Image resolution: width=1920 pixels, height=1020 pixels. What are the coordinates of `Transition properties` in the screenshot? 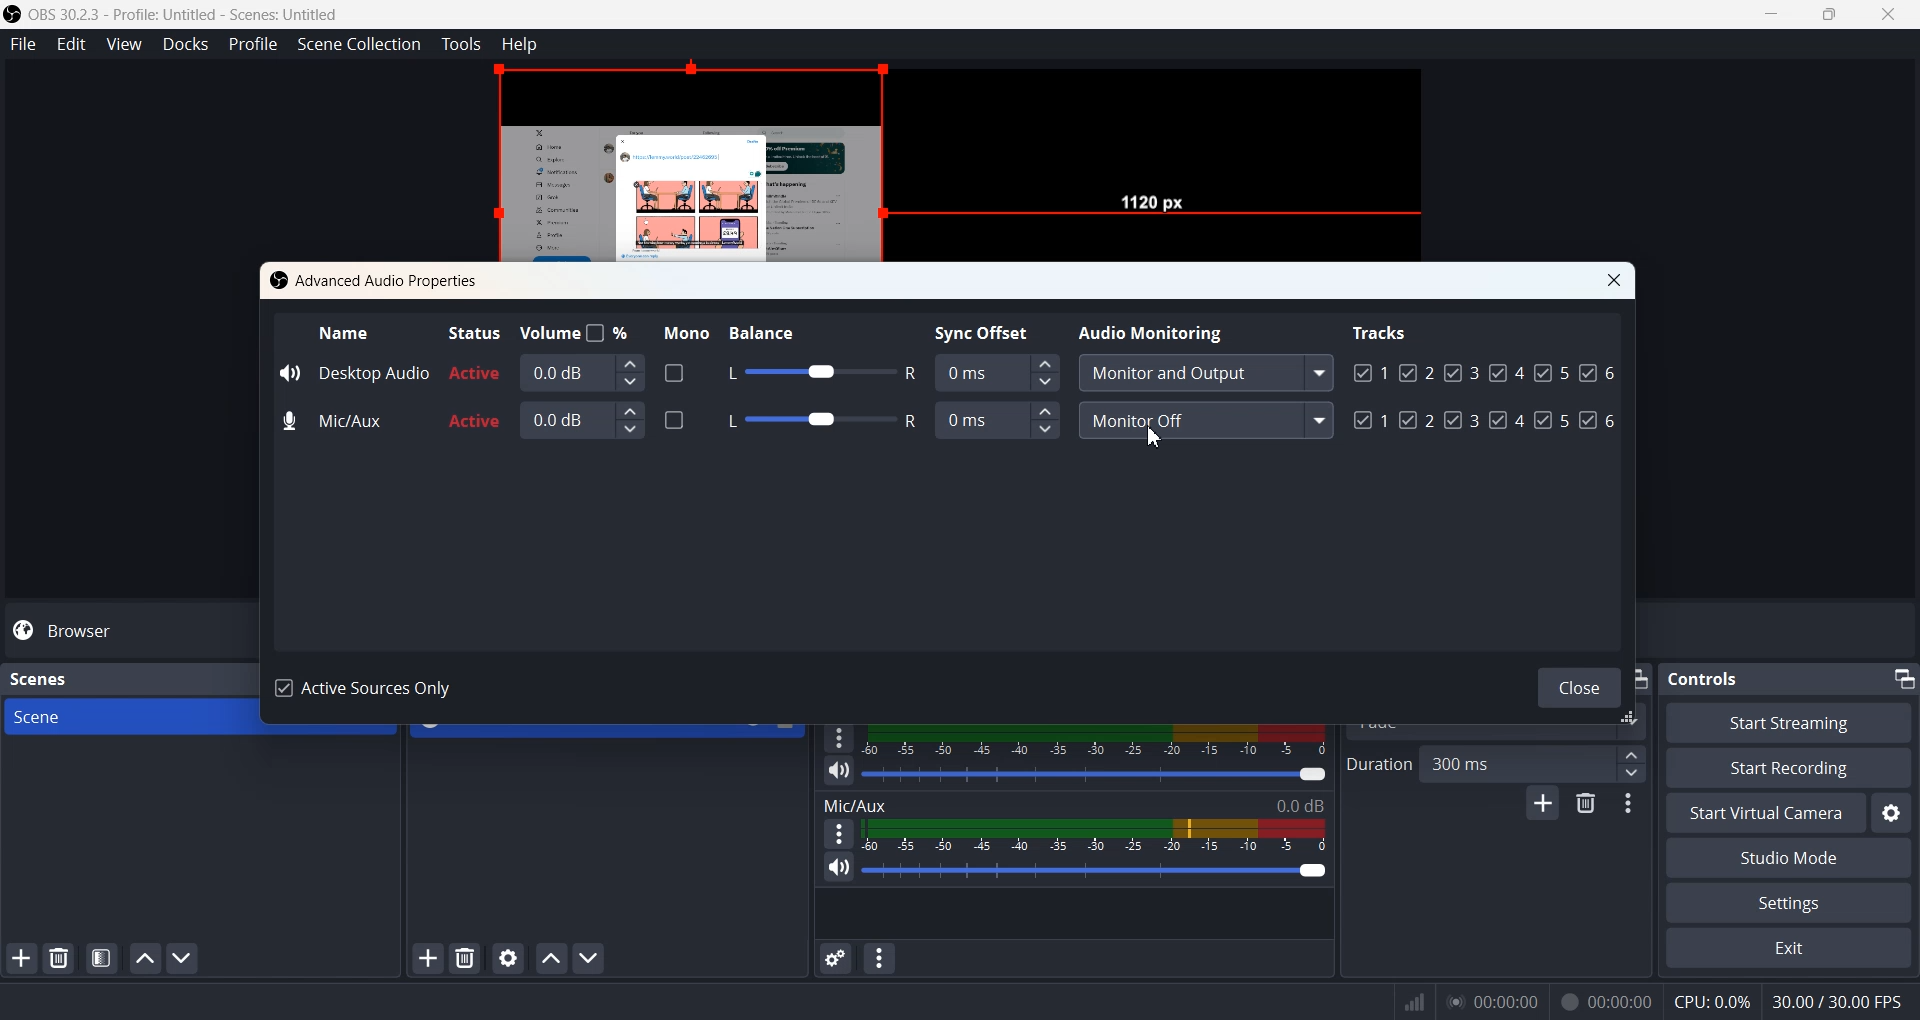 It's located at (1632, 806).